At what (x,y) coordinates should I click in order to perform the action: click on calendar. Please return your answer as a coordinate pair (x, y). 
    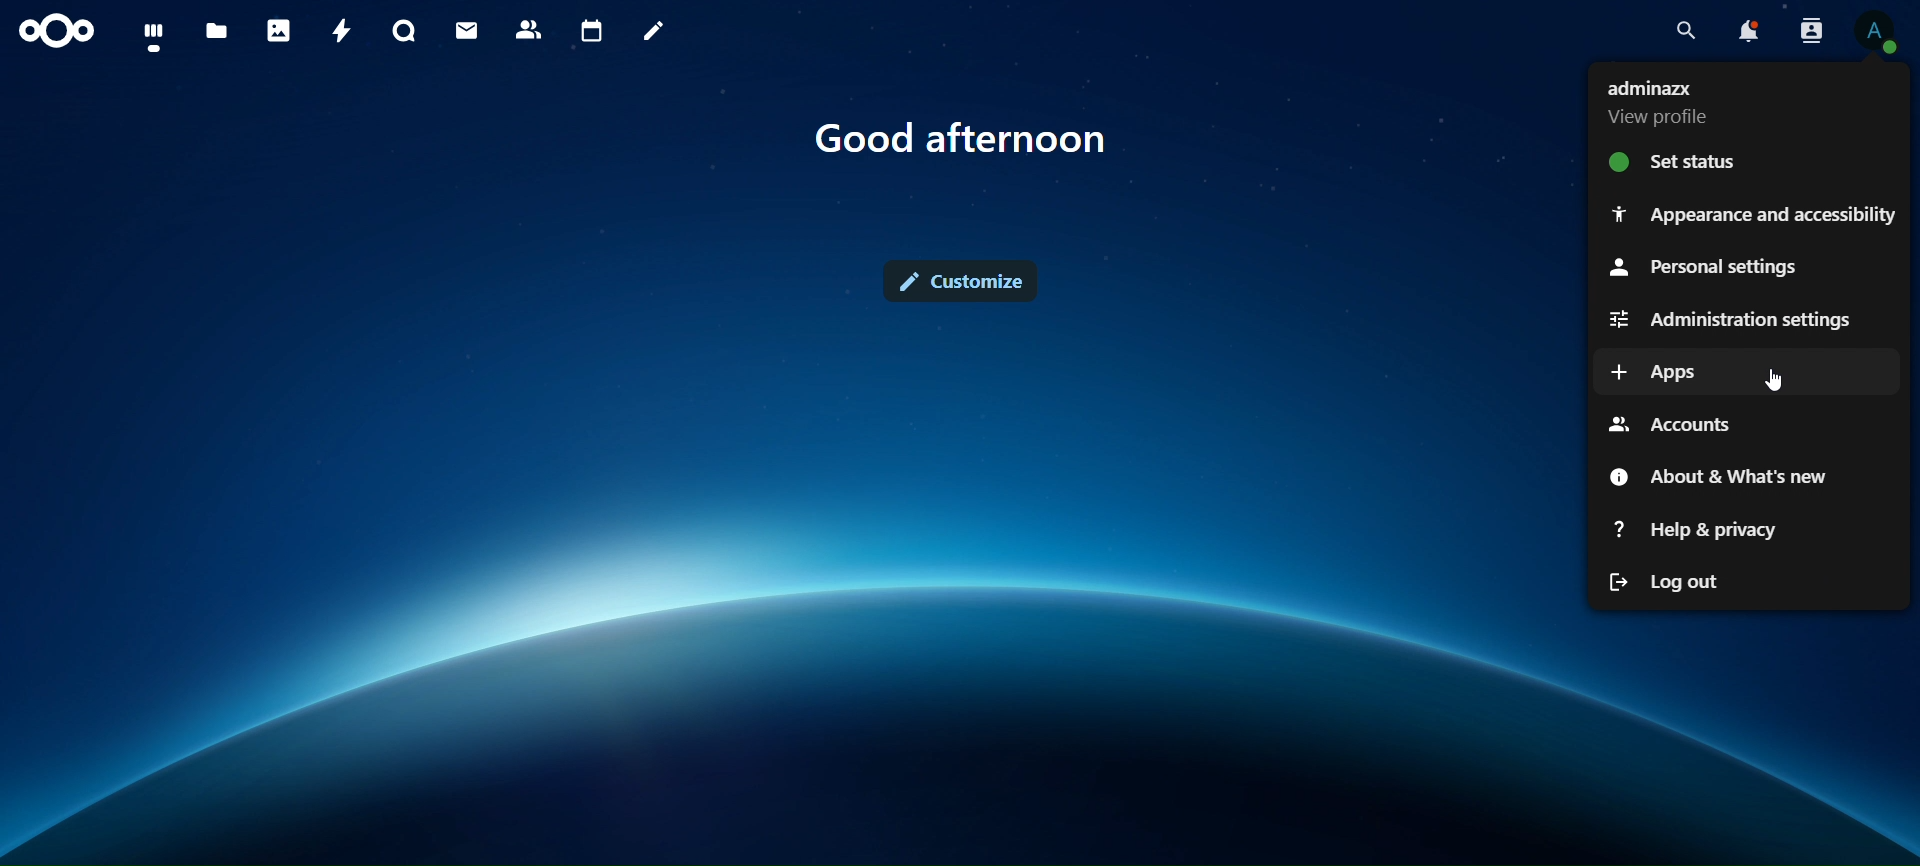
    Looking at the image, I should click on (593, 32).